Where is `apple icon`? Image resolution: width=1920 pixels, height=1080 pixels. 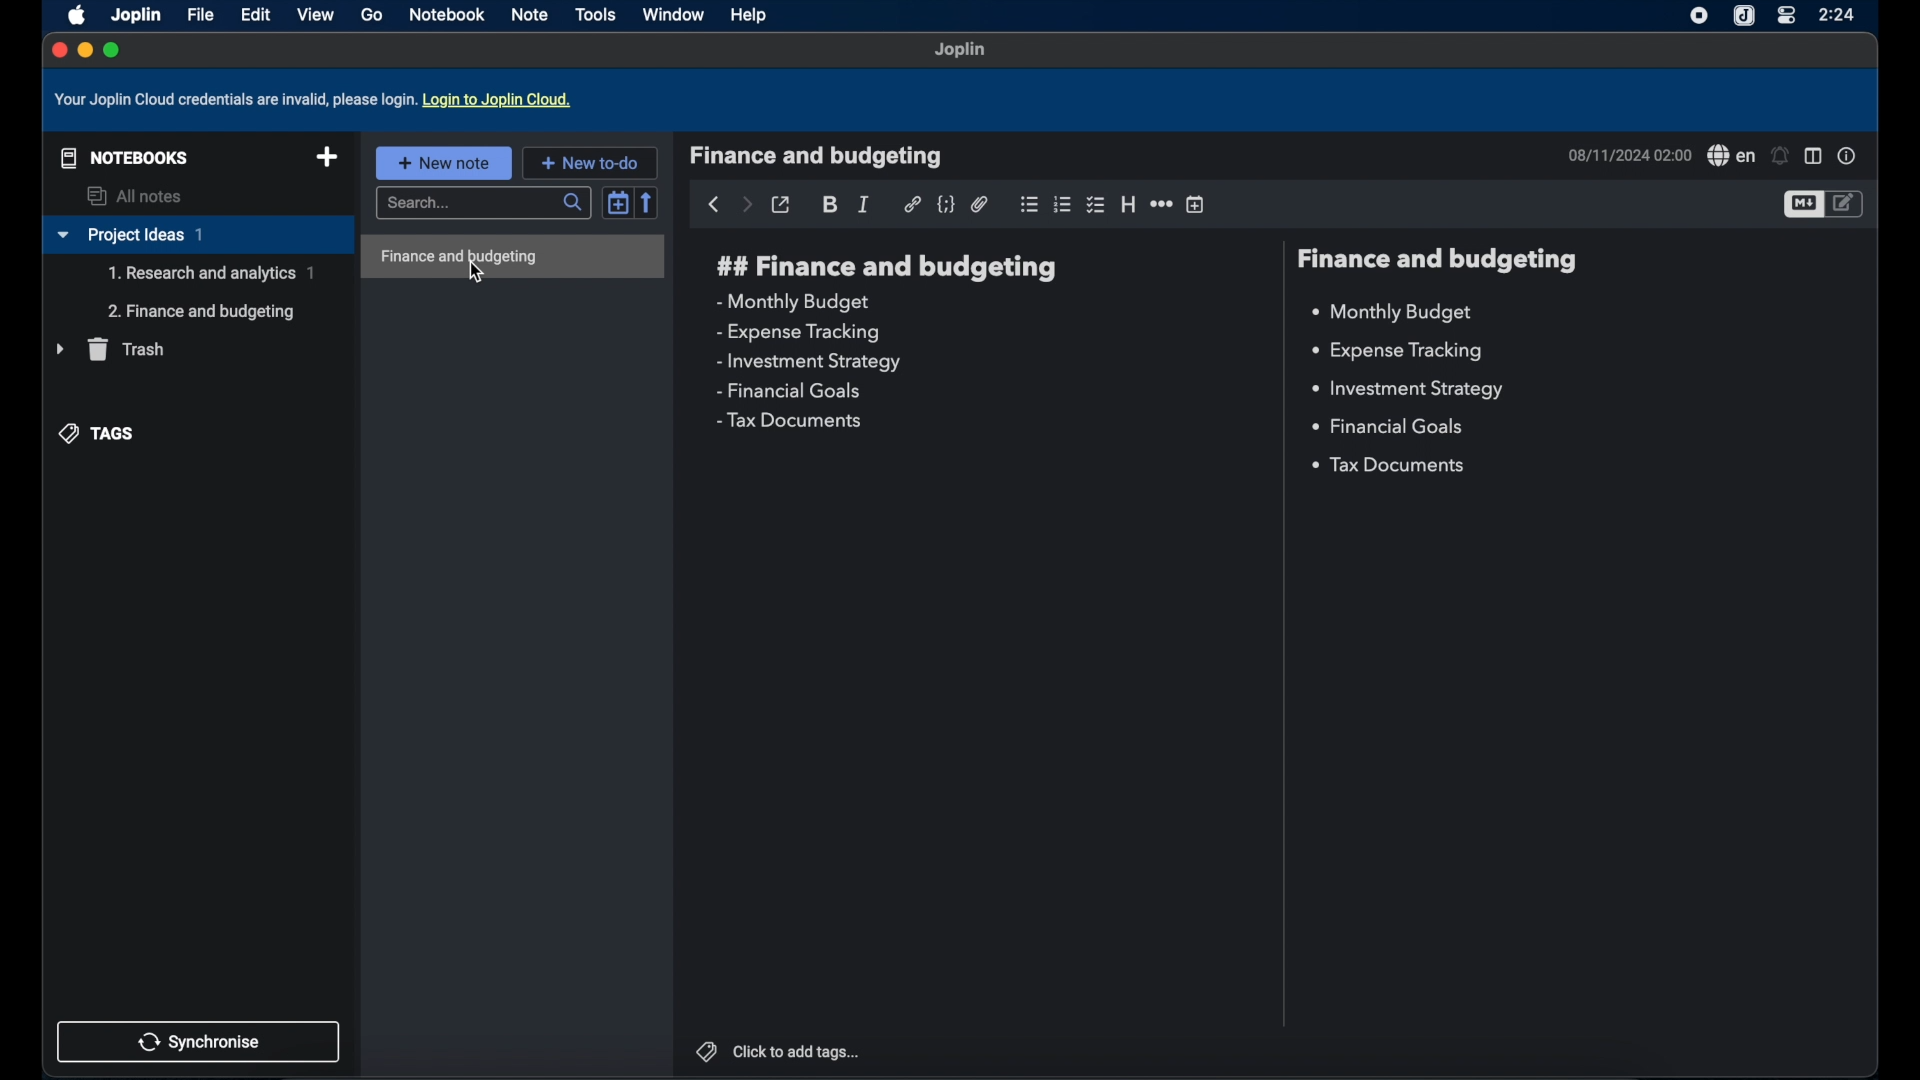 apple icon is located at coordinates (73, 14).